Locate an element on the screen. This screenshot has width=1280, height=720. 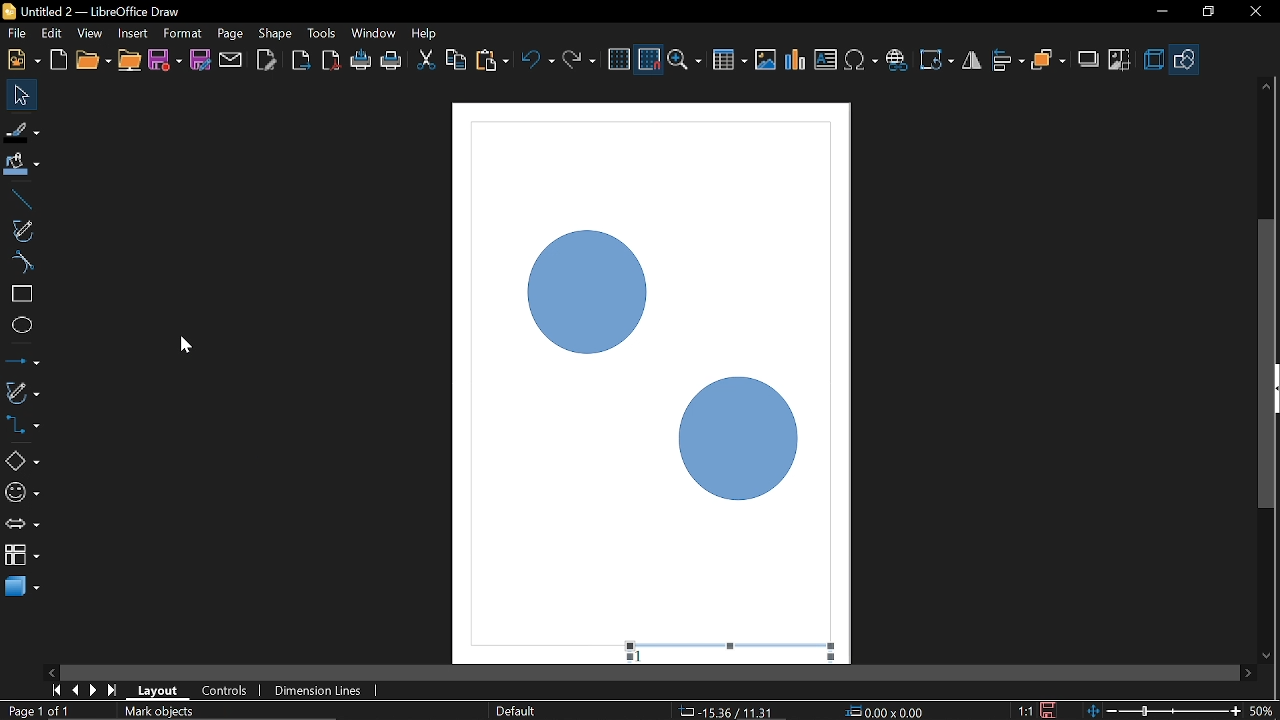
Attach is located at coordinates (232, 59).